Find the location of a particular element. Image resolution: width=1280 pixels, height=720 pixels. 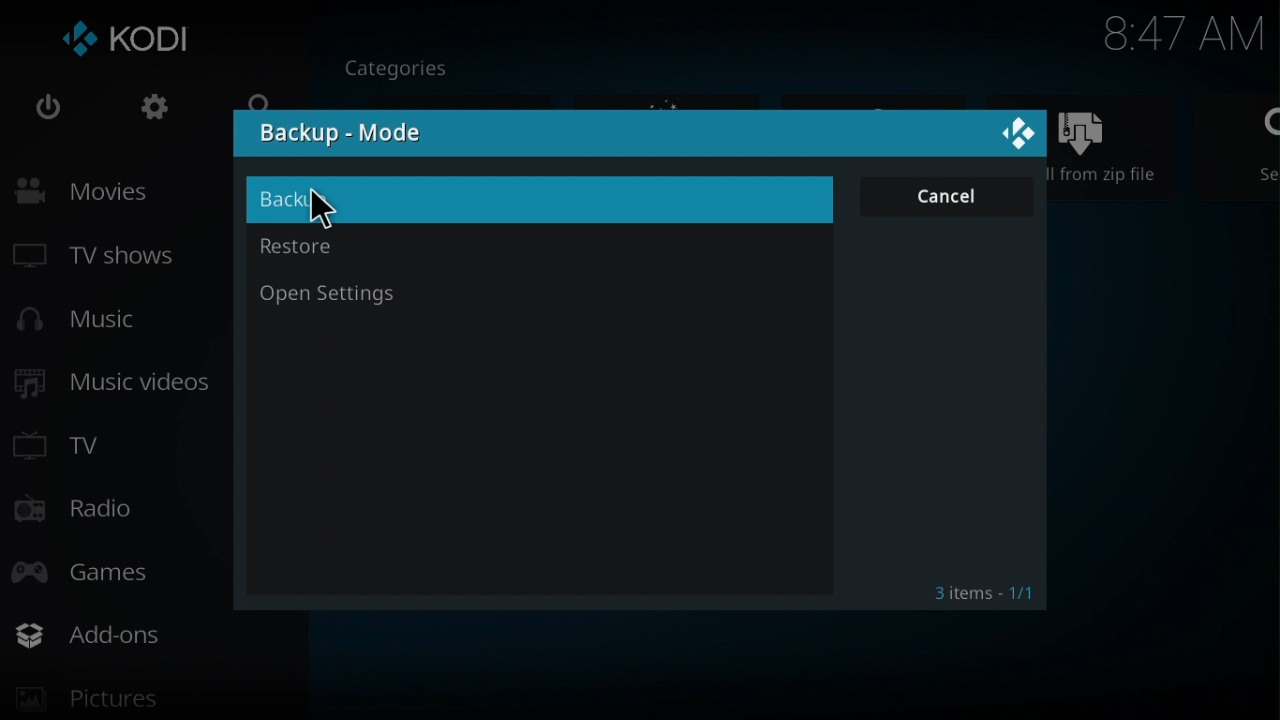

backup is located at coordinates (535, 199).